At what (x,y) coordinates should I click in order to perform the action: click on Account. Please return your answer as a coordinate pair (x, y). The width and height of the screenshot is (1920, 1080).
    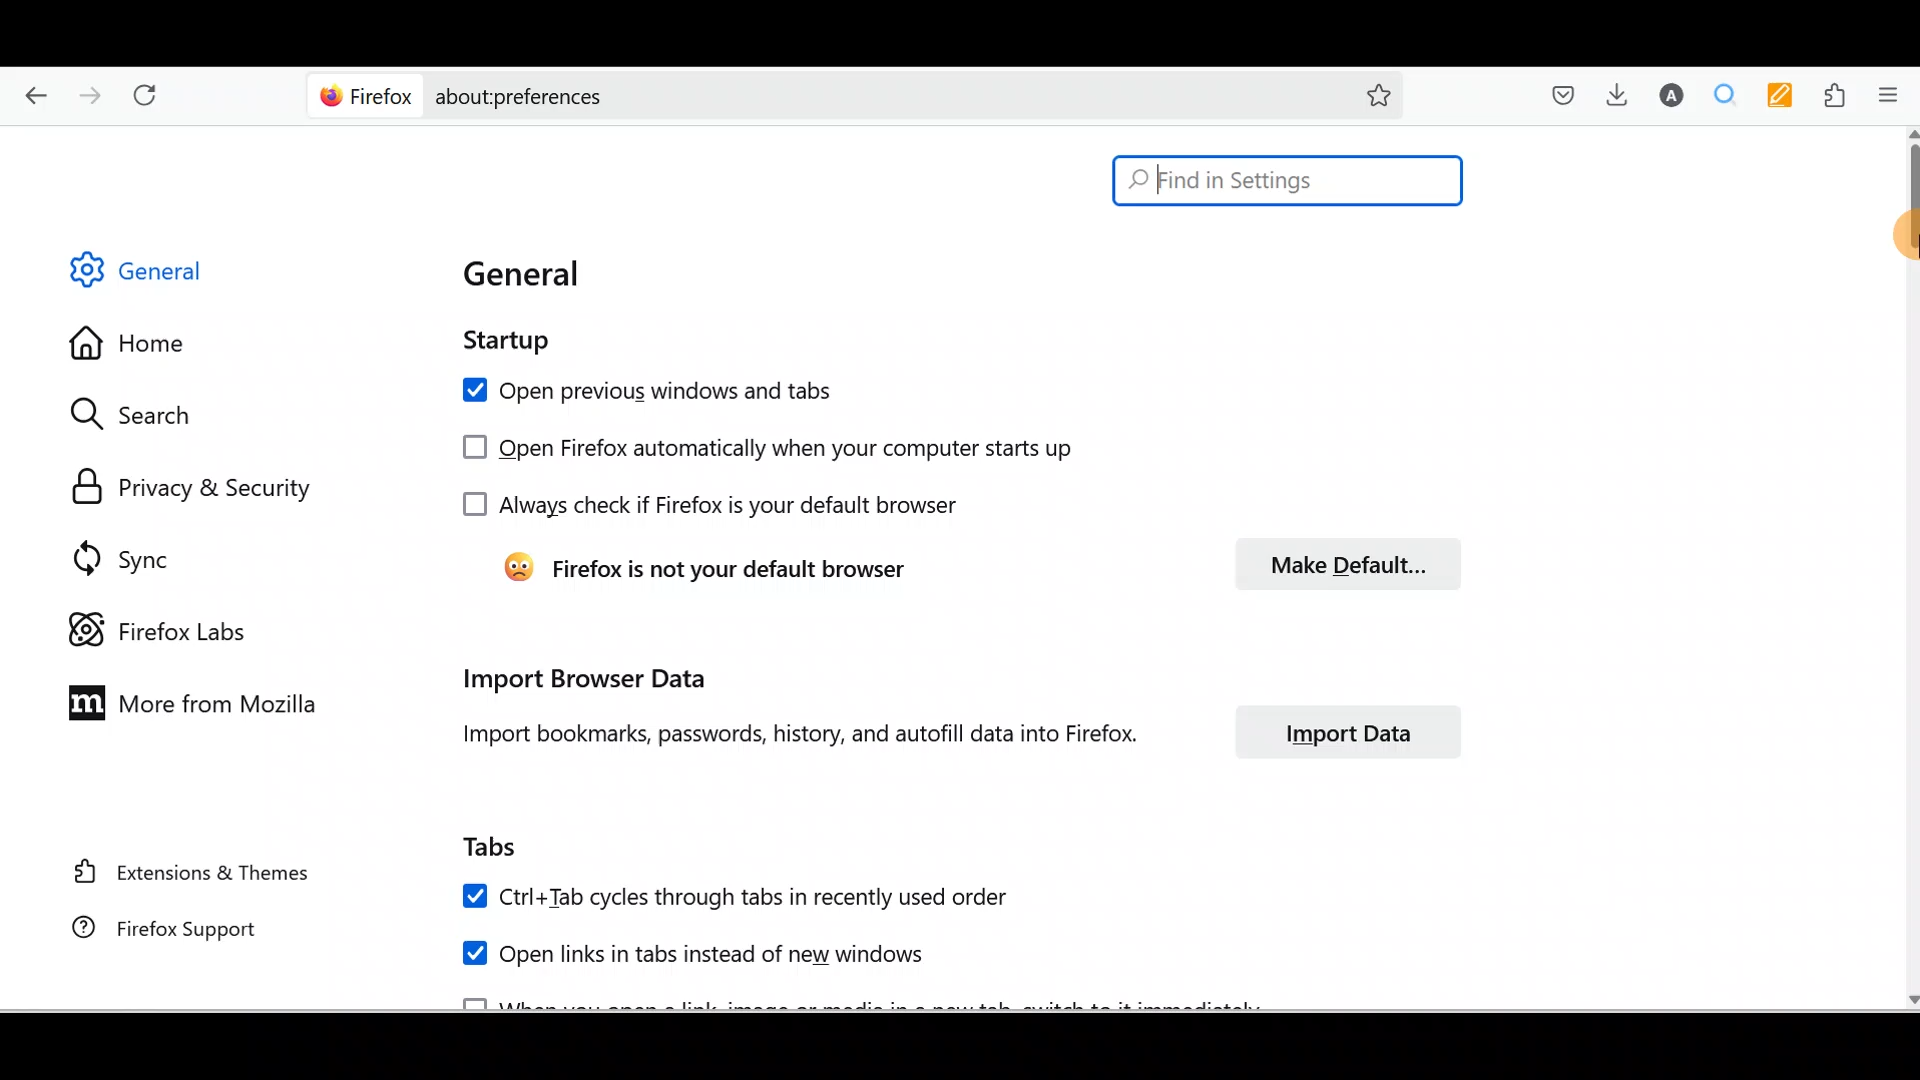
    Looking at the image, I should click on (1674, 97).